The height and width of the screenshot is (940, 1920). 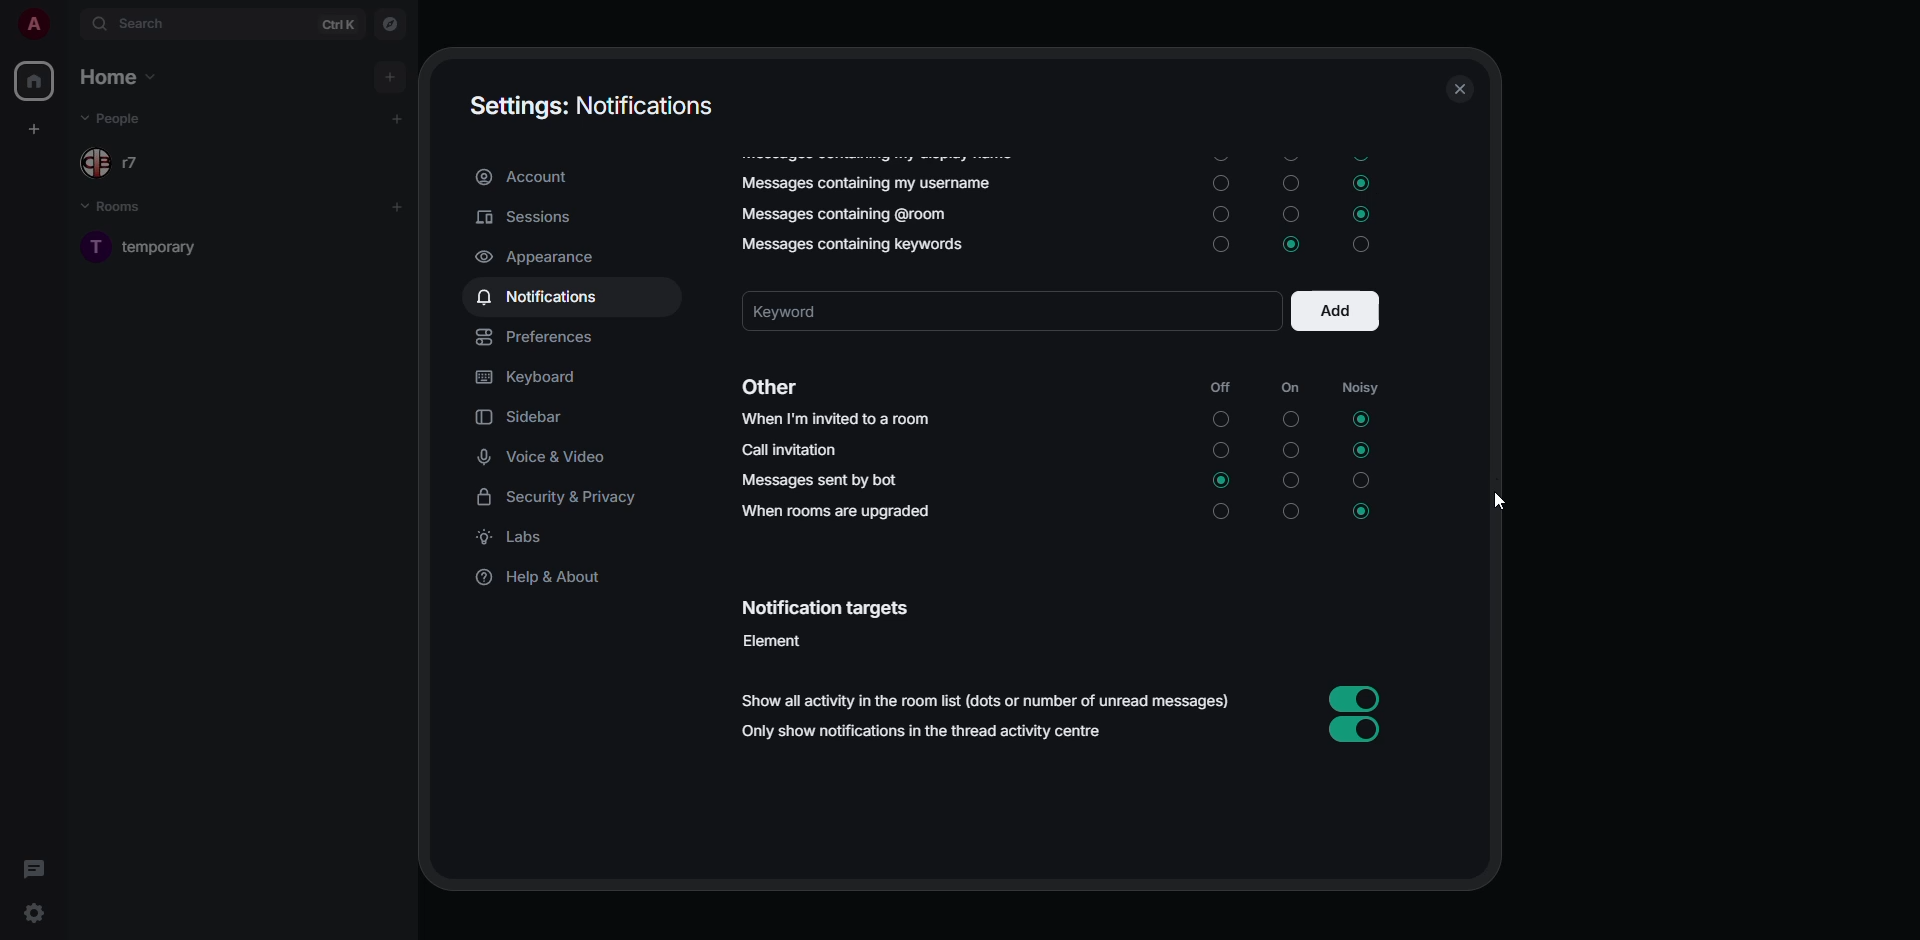 I want to click on keyword, so click(x=816, y=311).